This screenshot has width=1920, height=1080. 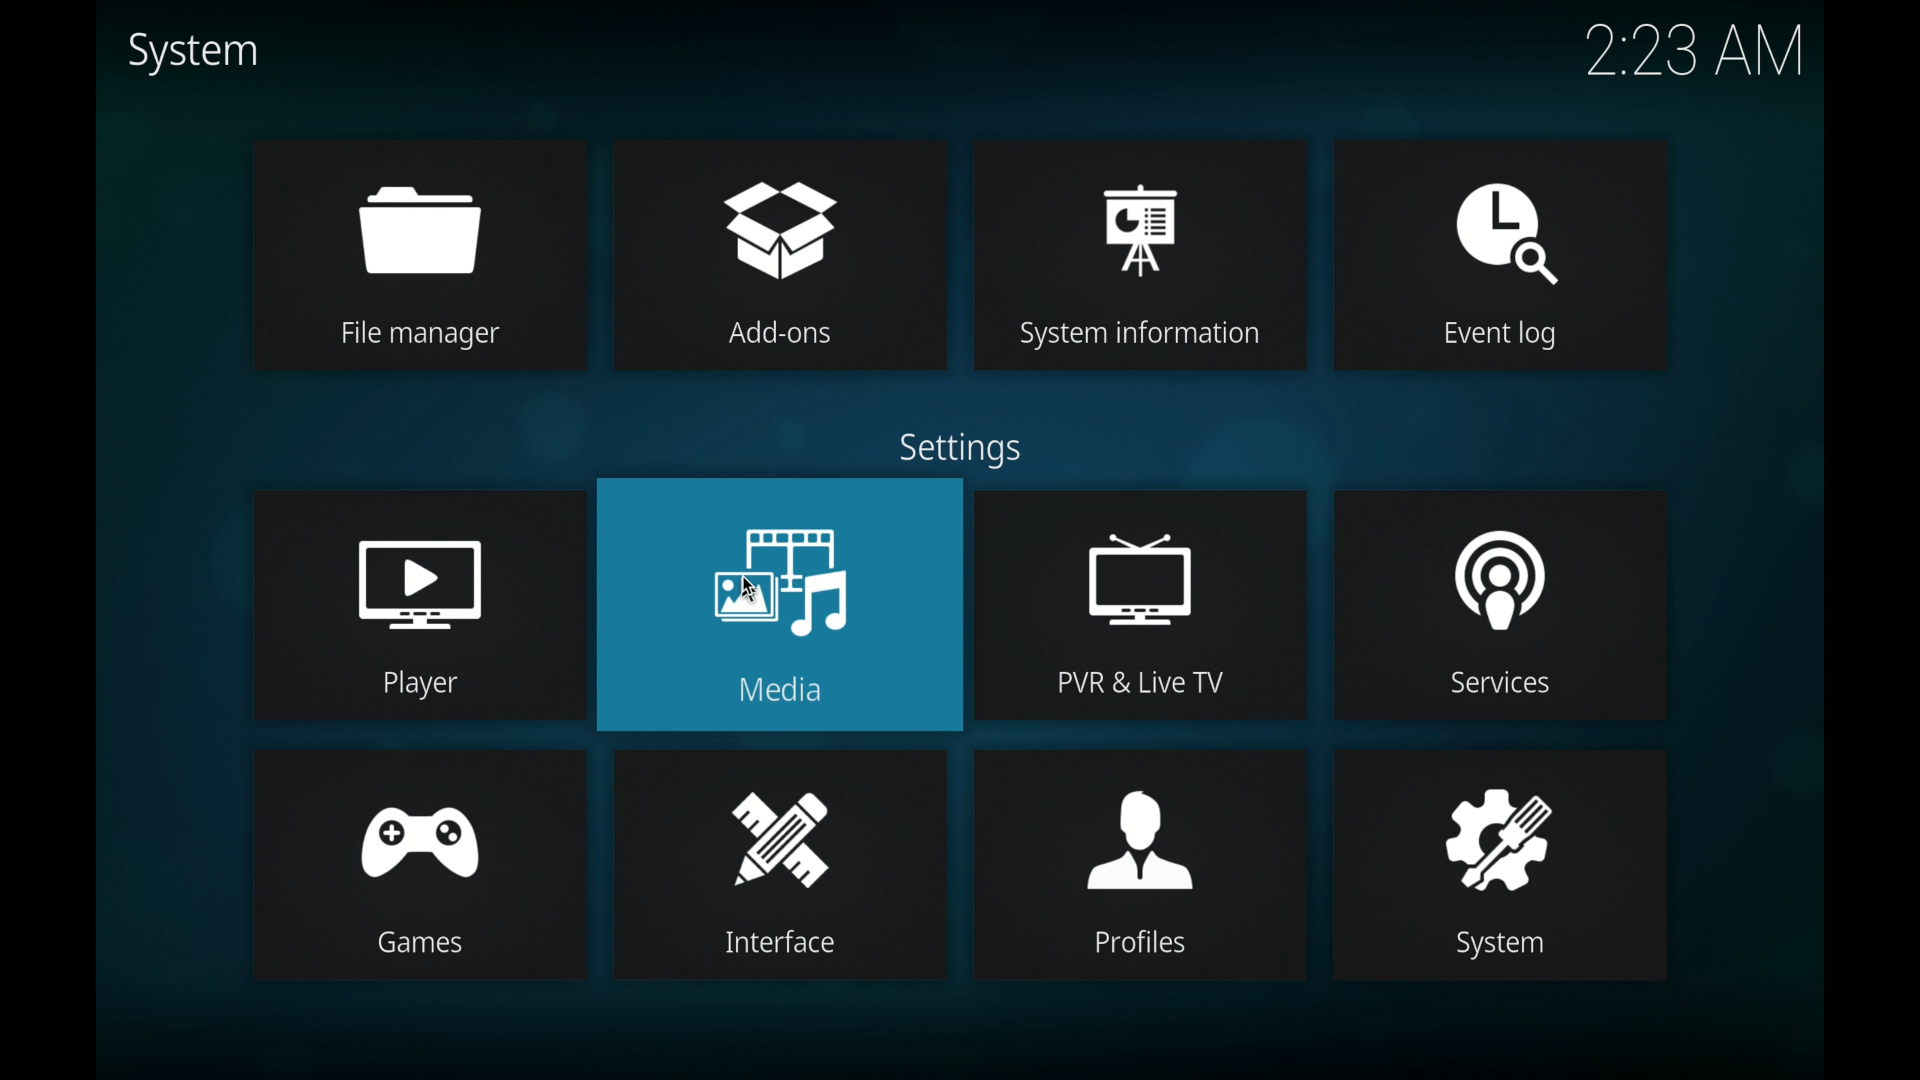 What do you see at coordinates (427, 824) in the screenshot?
I see `games` at bounding box center [427, 824].